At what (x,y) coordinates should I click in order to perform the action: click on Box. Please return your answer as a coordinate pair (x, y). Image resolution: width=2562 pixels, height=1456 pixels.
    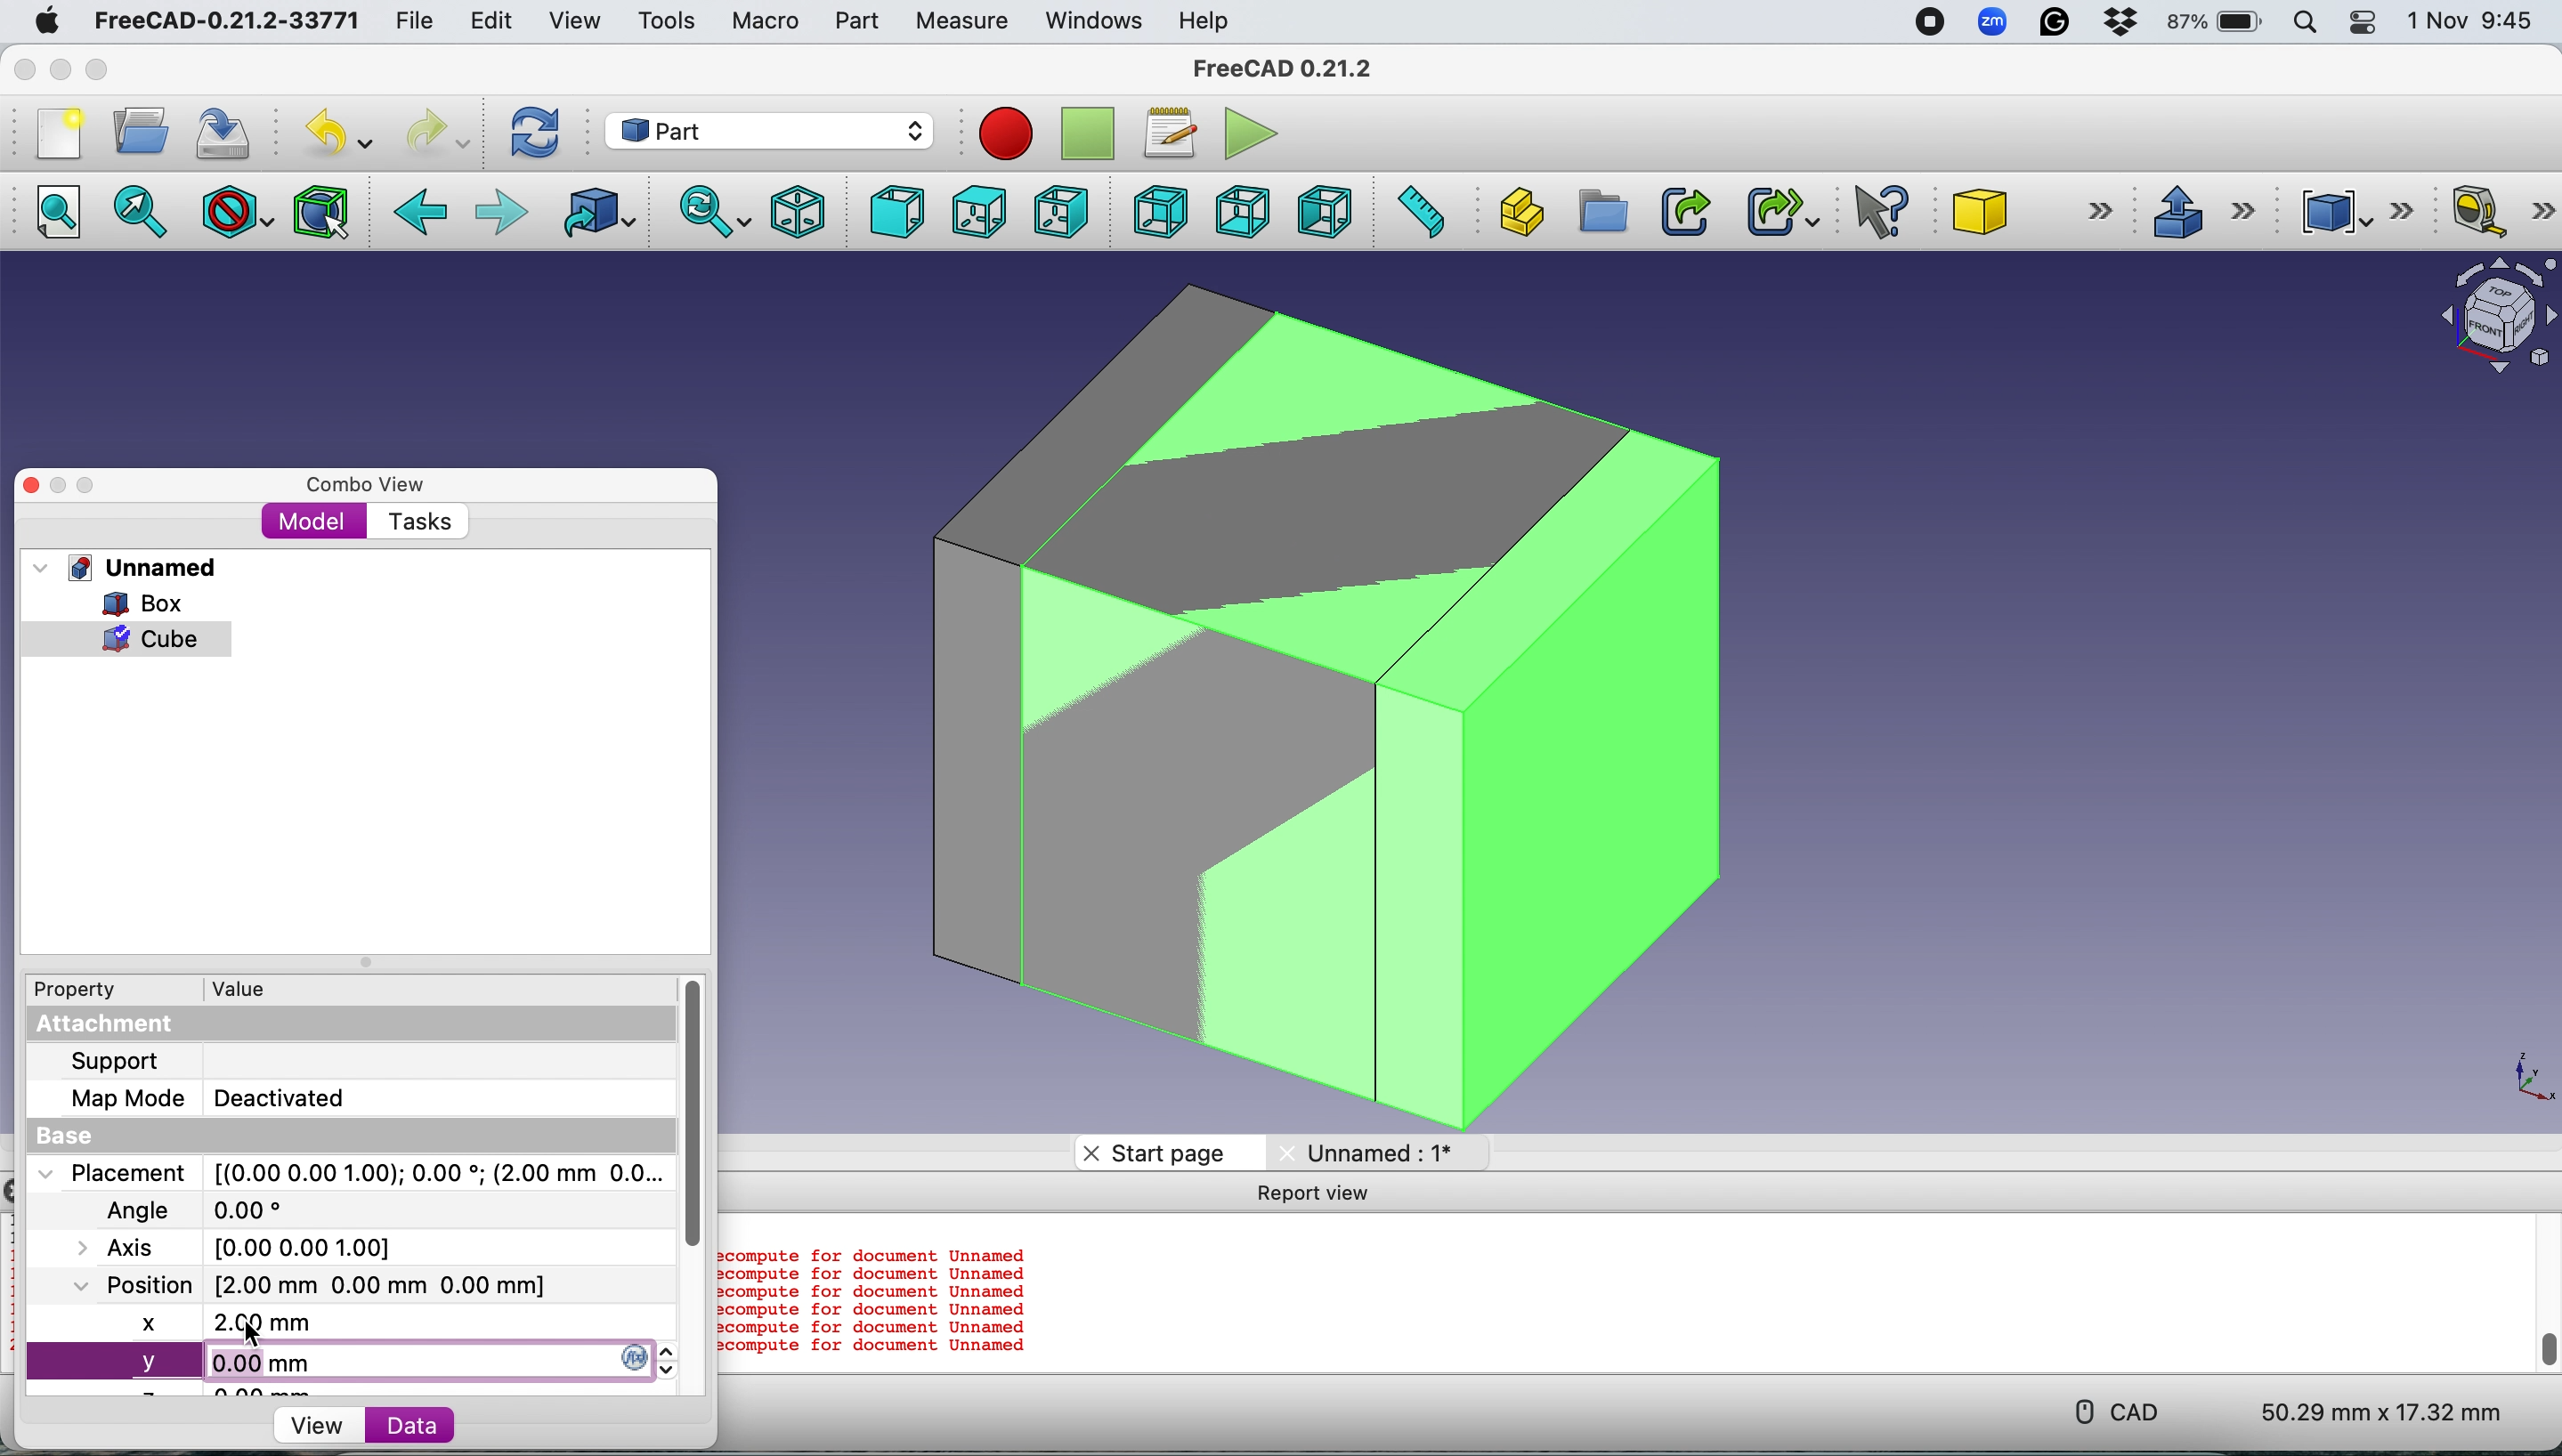
    Looking at the image, I should click on (124, 603).